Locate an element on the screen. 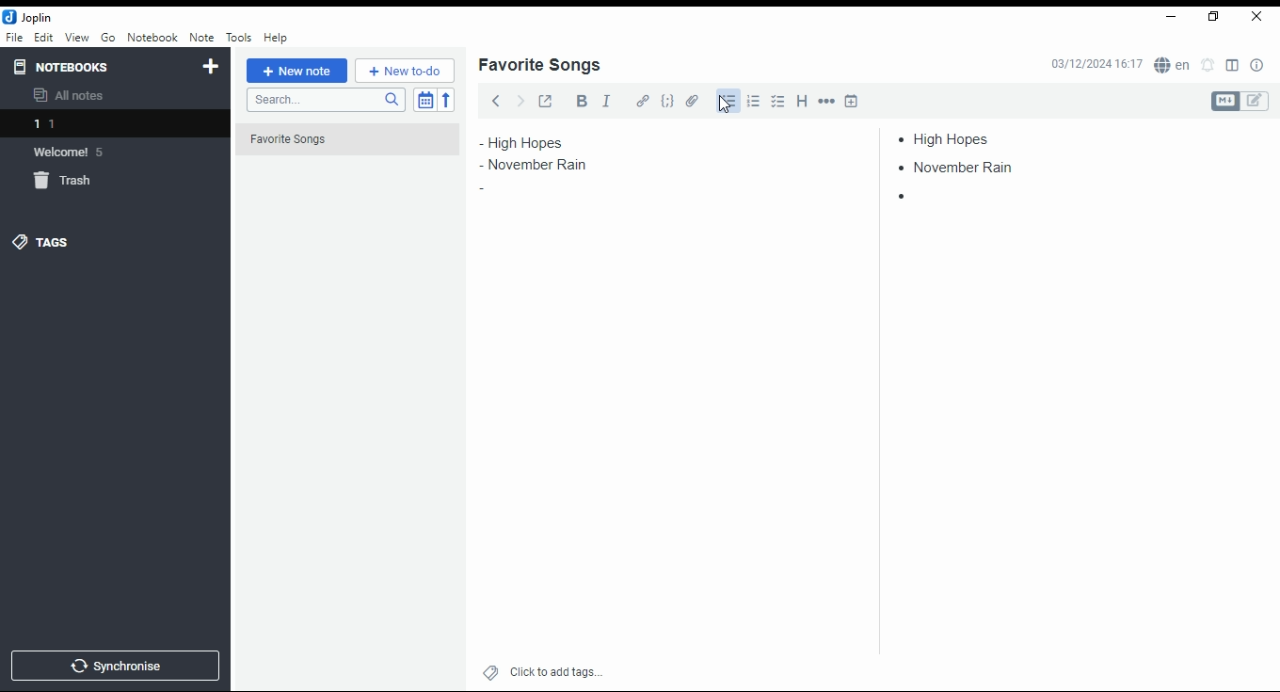 This screenshot has width=1280, height=692. help is located at coordinates (275, 38).